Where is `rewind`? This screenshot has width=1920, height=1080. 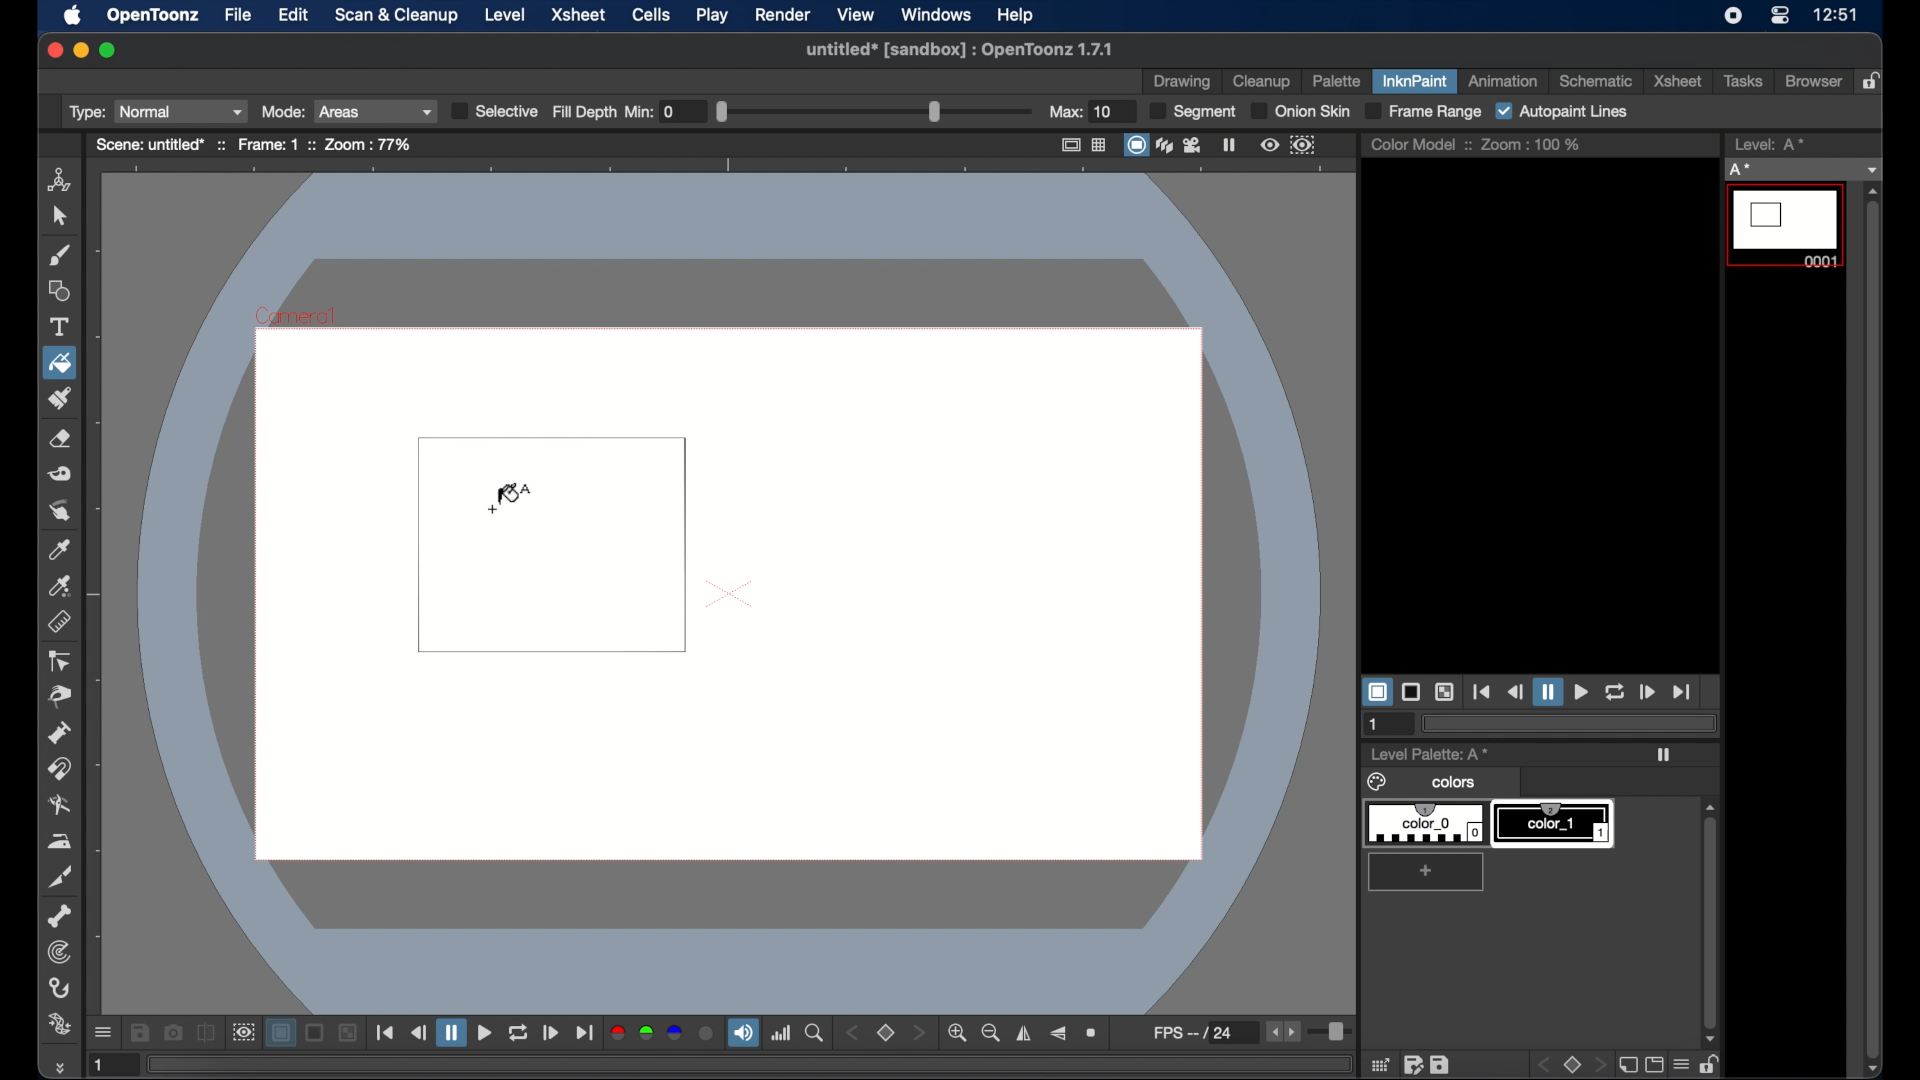 rewind is located at coordinates (1514, 692).